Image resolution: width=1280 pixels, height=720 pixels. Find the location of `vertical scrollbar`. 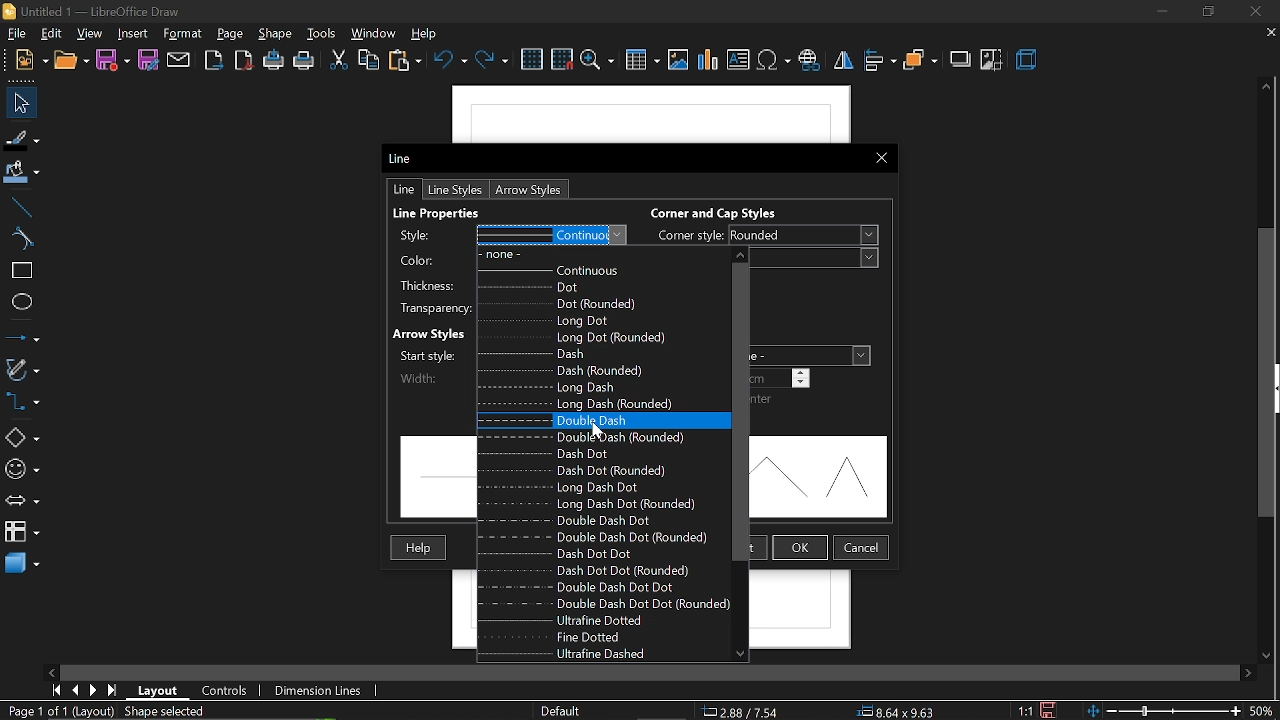

vertical scrollbar is located at coordinates (1269, 372).